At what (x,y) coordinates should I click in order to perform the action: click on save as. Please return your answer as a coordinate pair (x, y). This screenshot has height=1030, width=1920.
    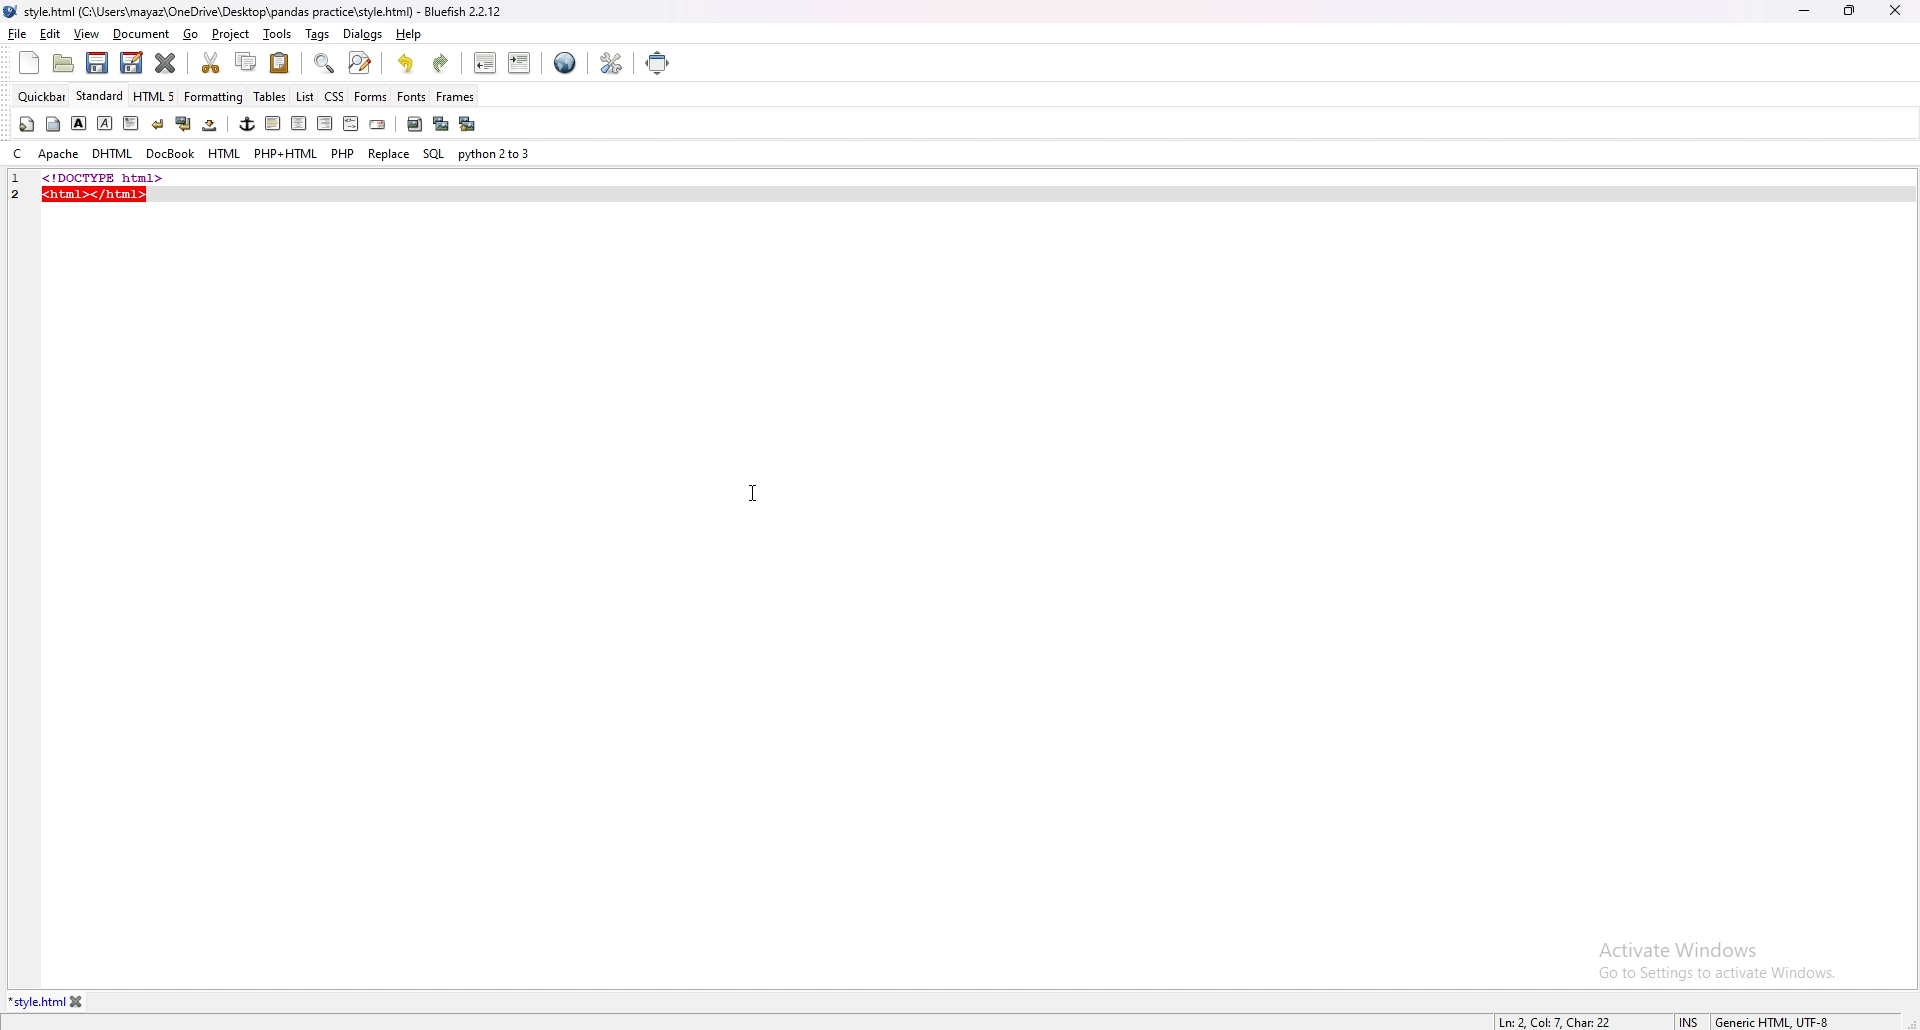
    Looking at the image, I should click on (131, 63).